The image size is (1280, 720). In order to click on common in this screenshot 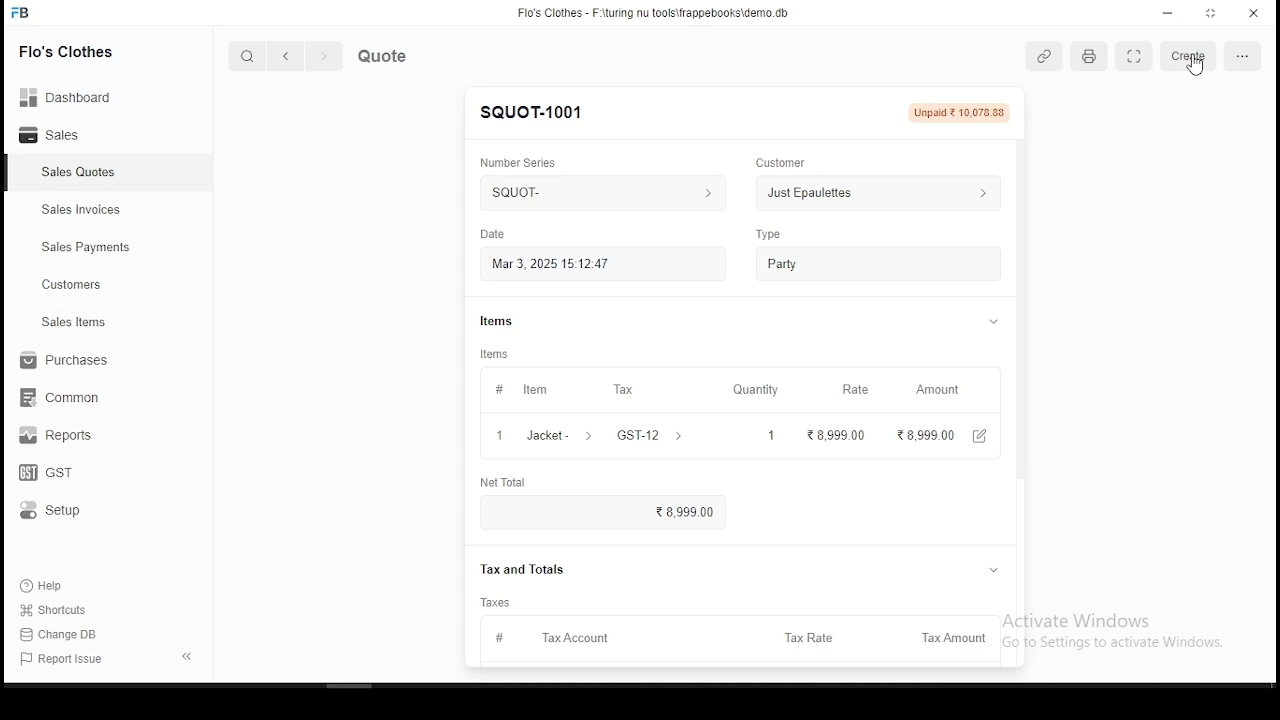, I will do `click(67, 397)`.